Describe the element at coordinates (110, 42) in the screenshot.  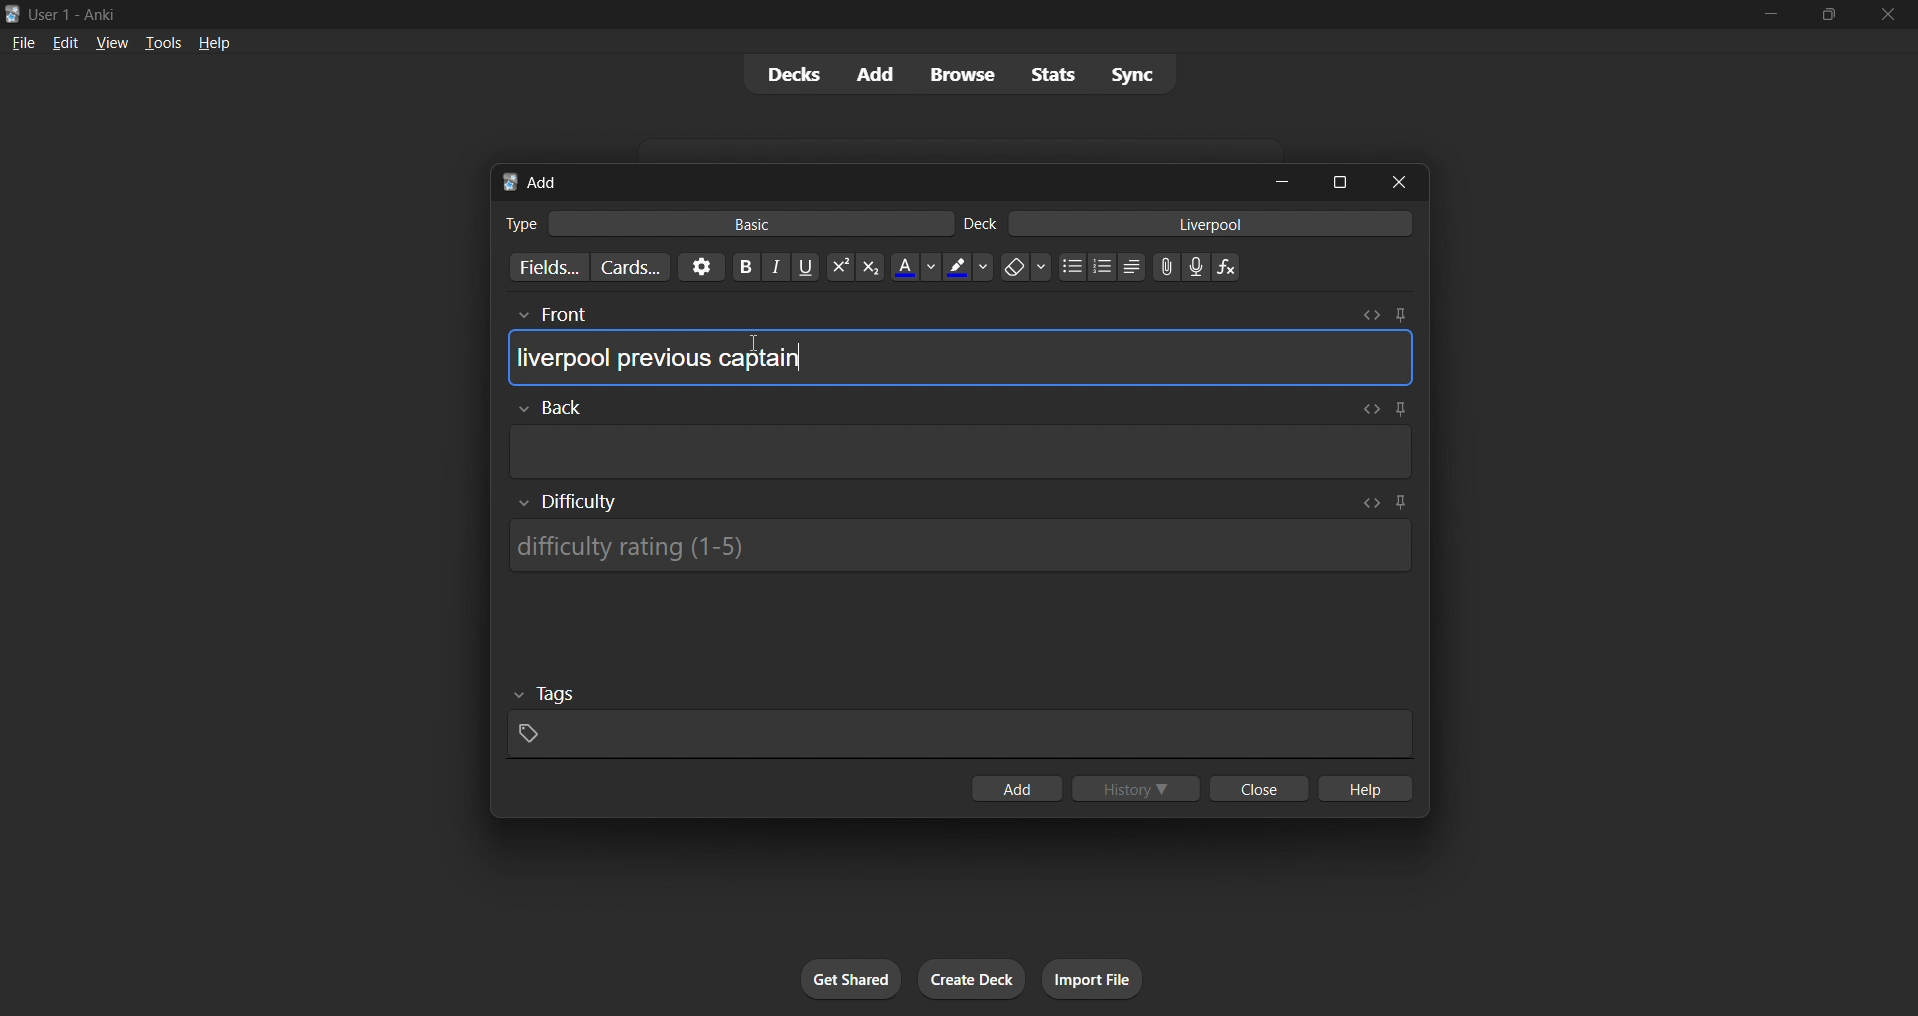
I see `view` at that location.